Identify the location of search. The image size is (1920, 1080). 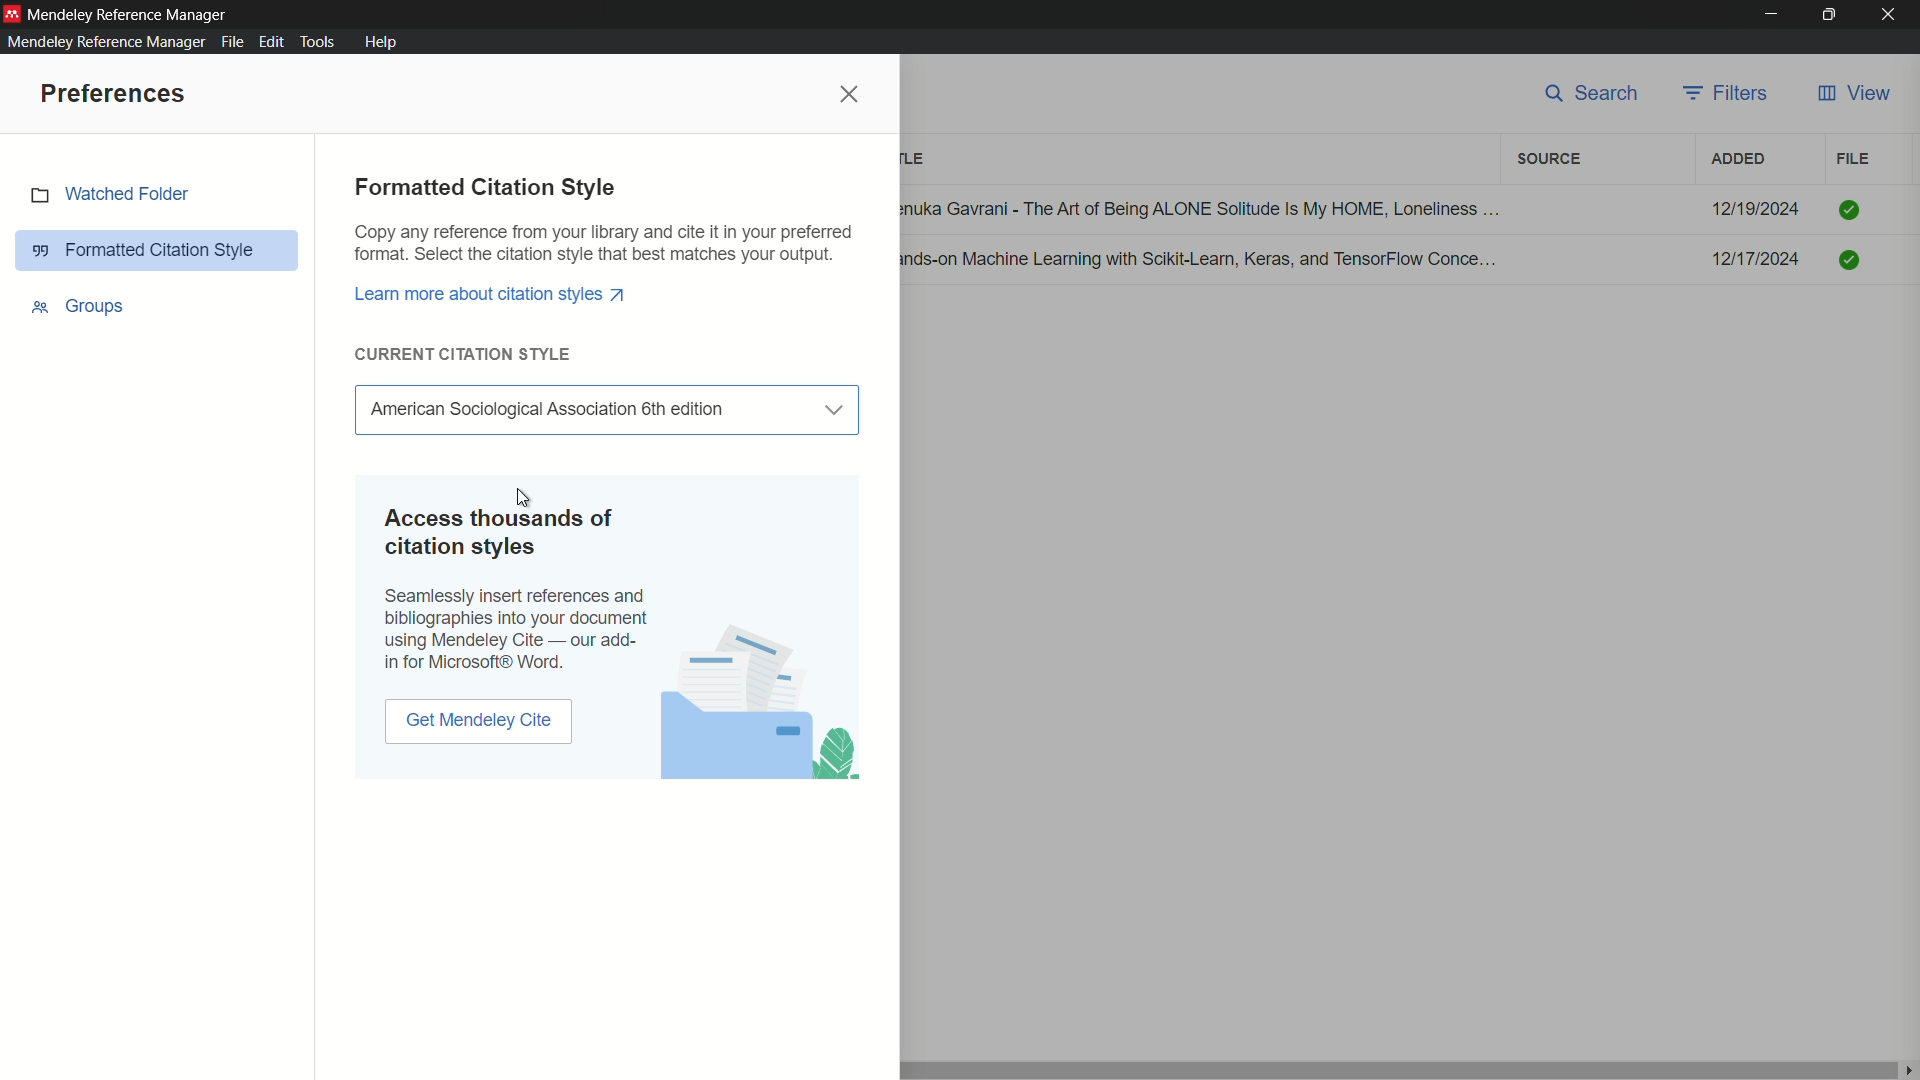
(1592, 97).